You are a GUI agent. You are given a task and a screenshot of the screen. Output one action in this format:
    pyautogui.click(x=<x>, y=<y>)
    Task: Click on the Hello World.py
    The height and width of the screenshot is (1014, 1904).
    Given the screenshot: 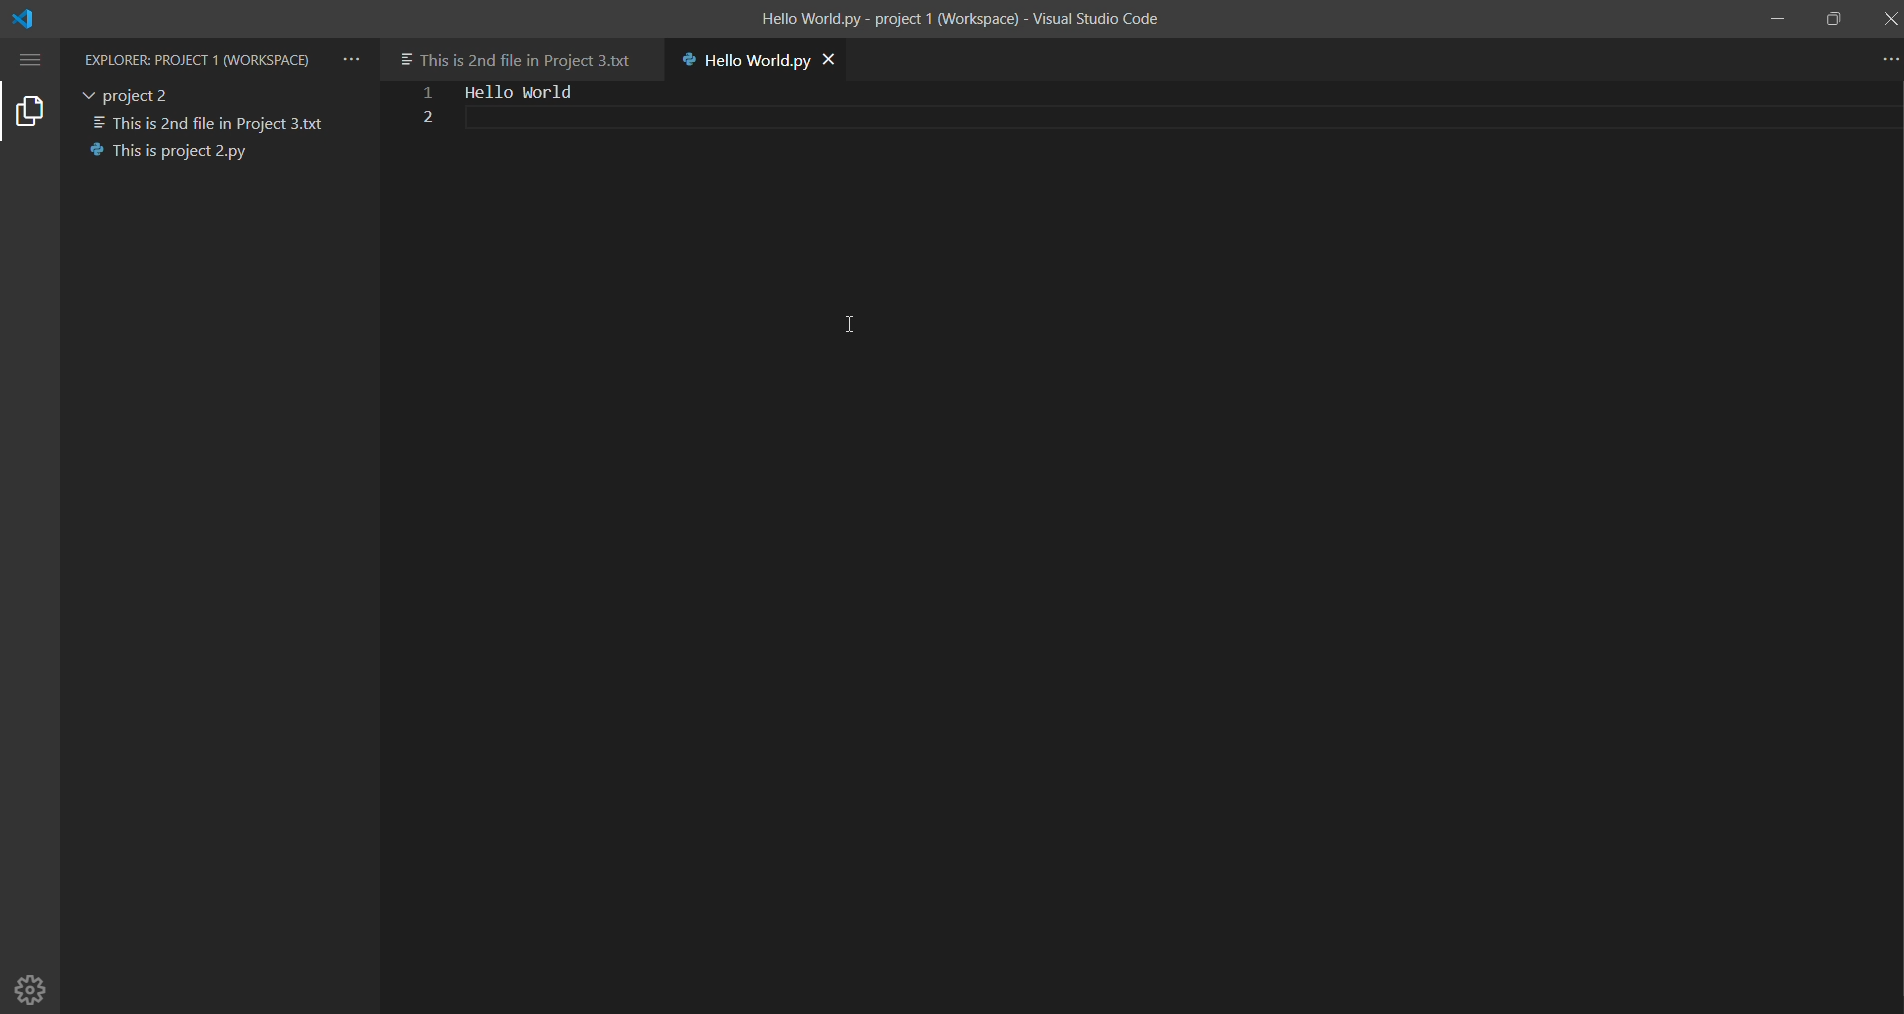 What is the action you would take?
    pyautogui.click(x=738, y=63)
    